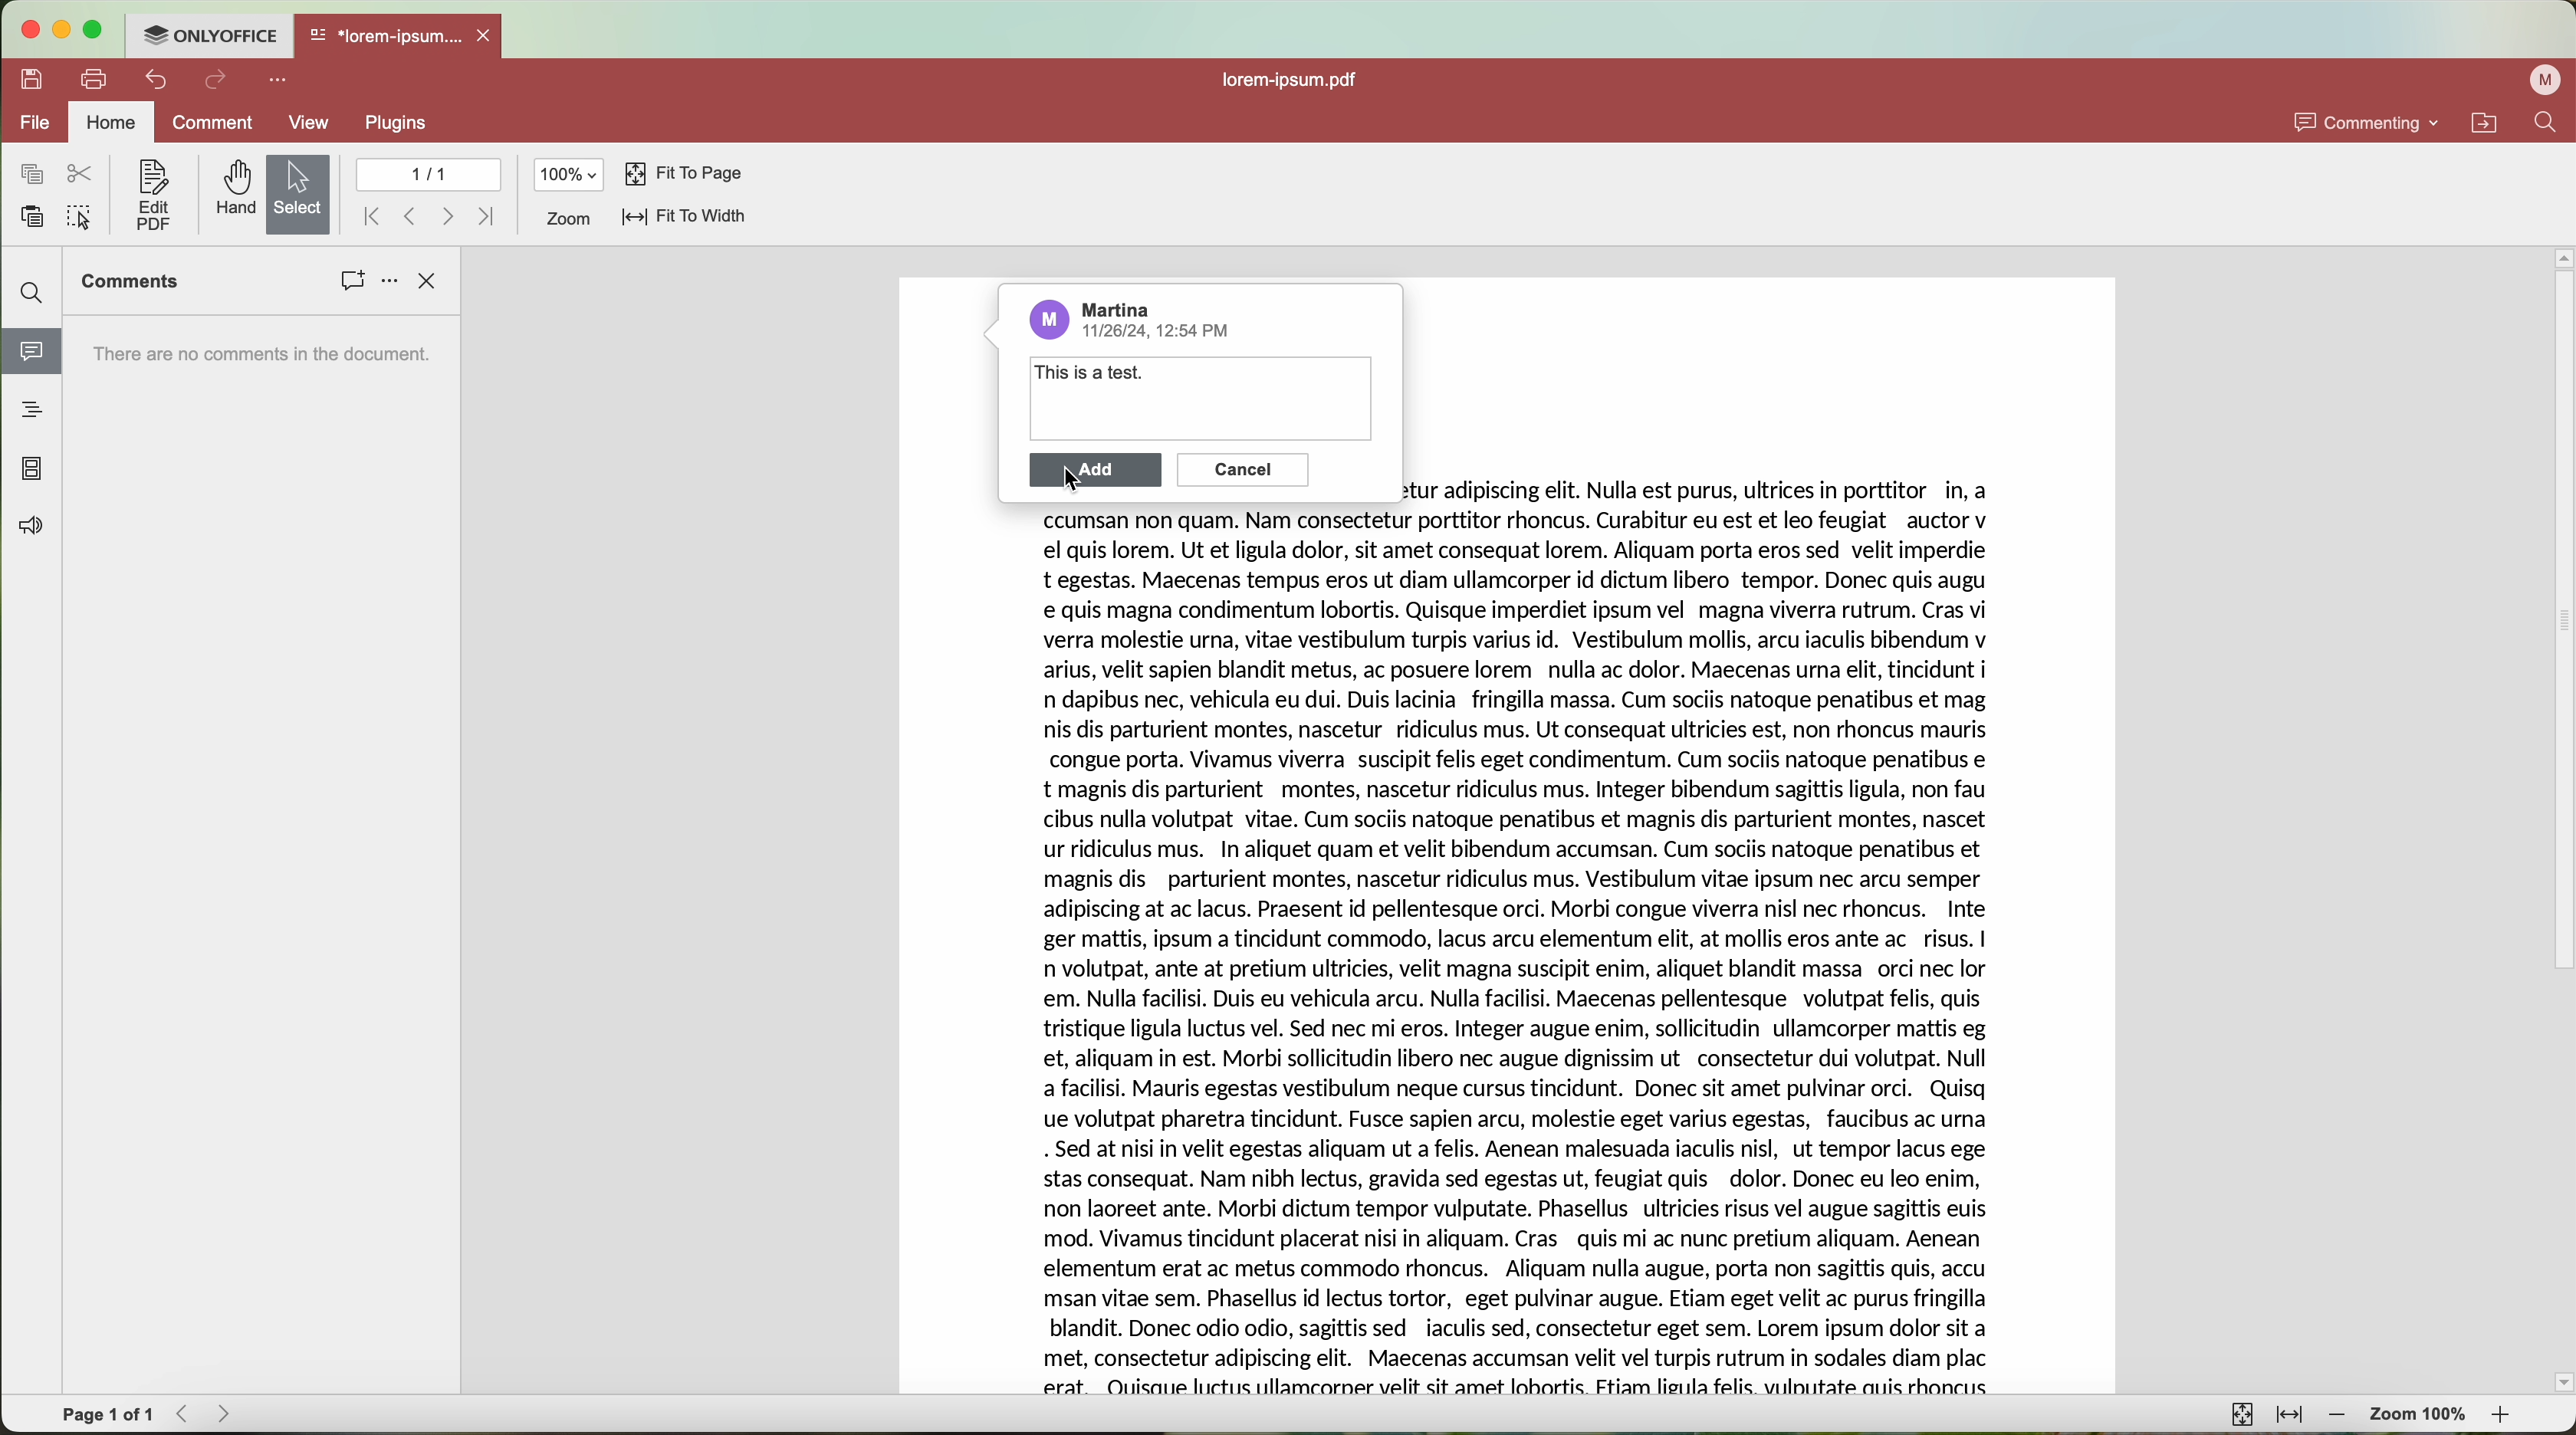 This screenshot has width=2576, height=1435. What do you see at coordinates (94, 31) in the screenshot?
I see `maximize` at bounding box center [94, 31].